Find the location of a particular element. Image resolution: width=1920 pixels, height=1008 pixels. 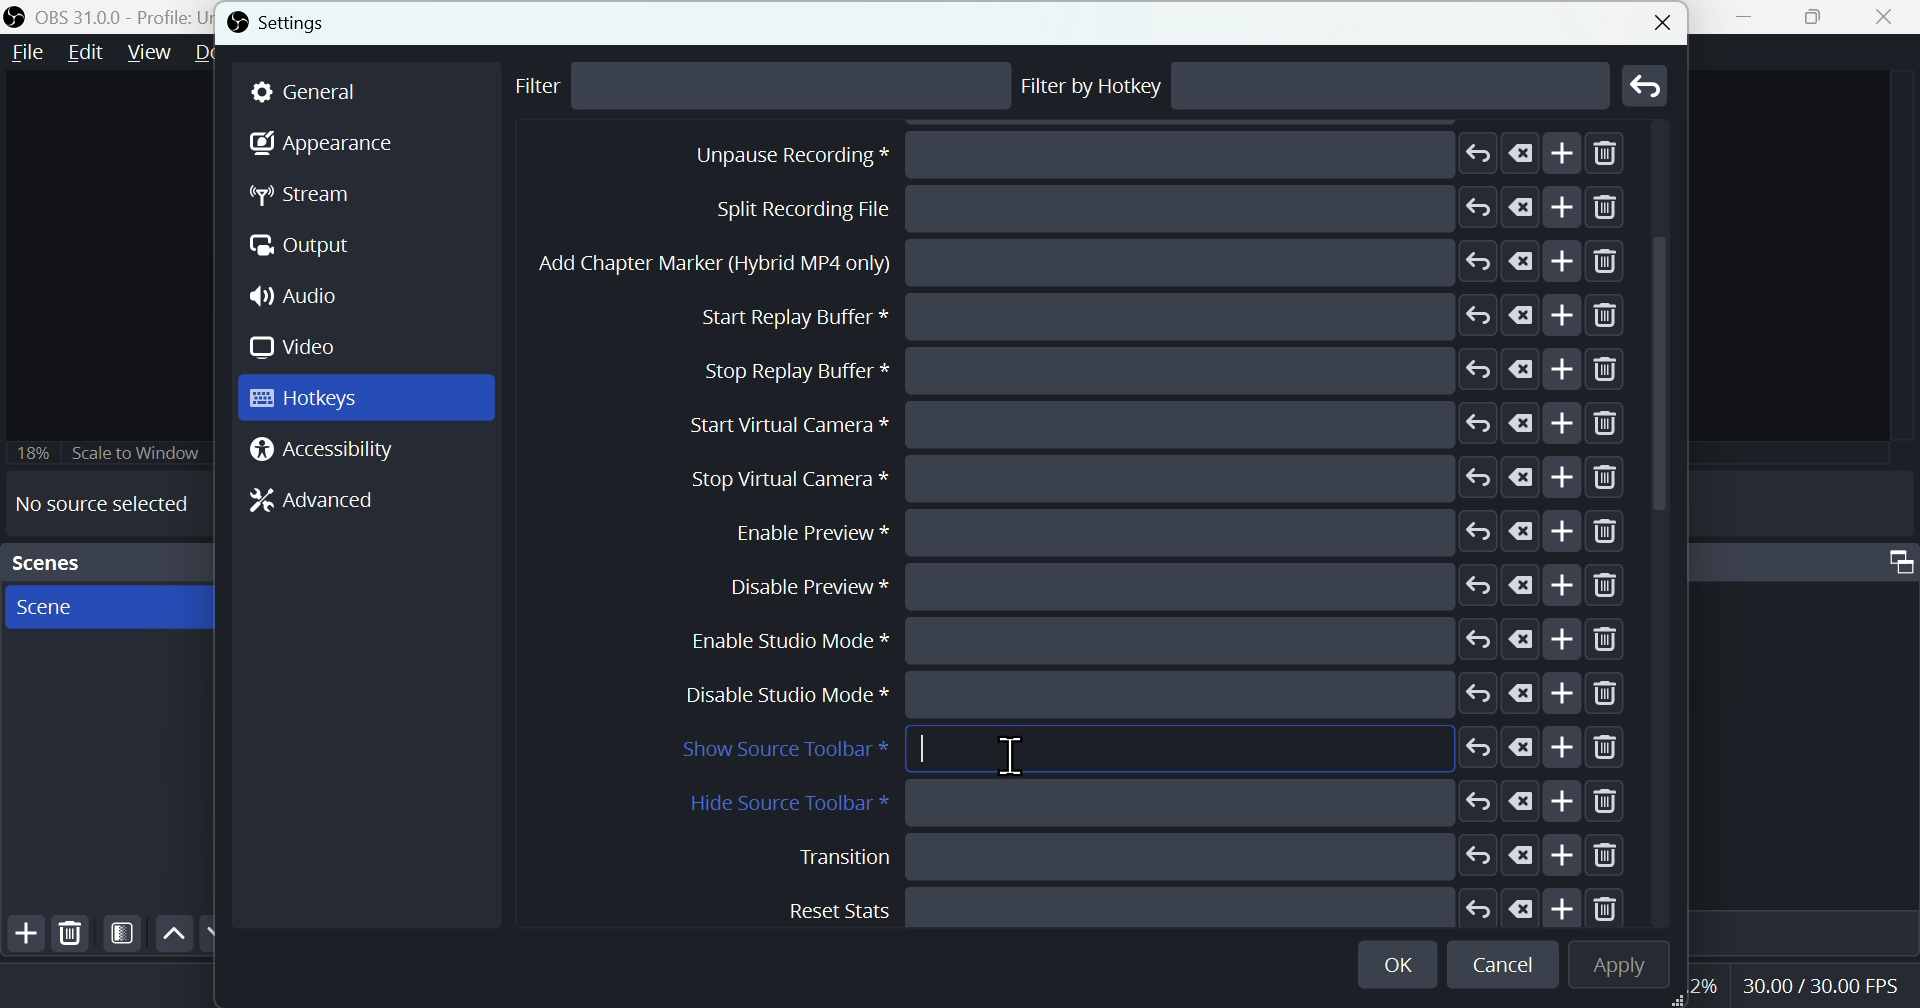

Edit is located at coordinates (85, 56).